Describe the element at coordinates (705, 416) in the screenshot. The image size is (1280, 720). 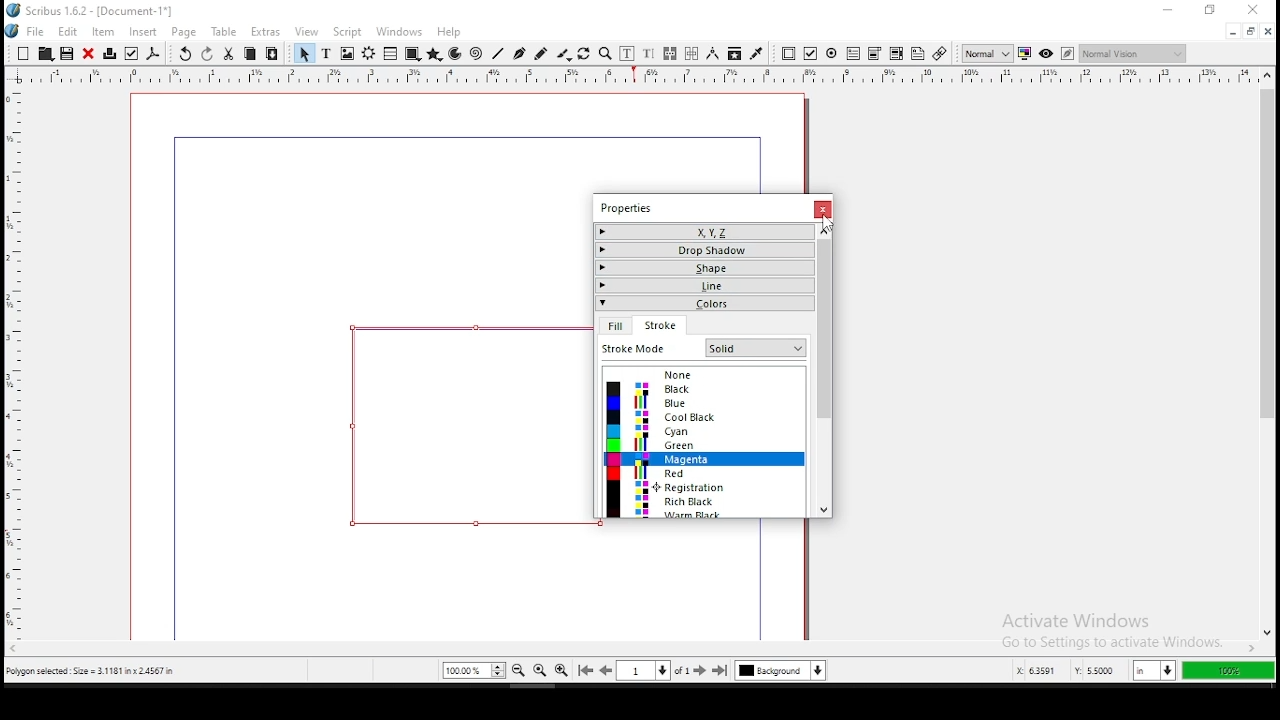
I see `cool black` at that location.